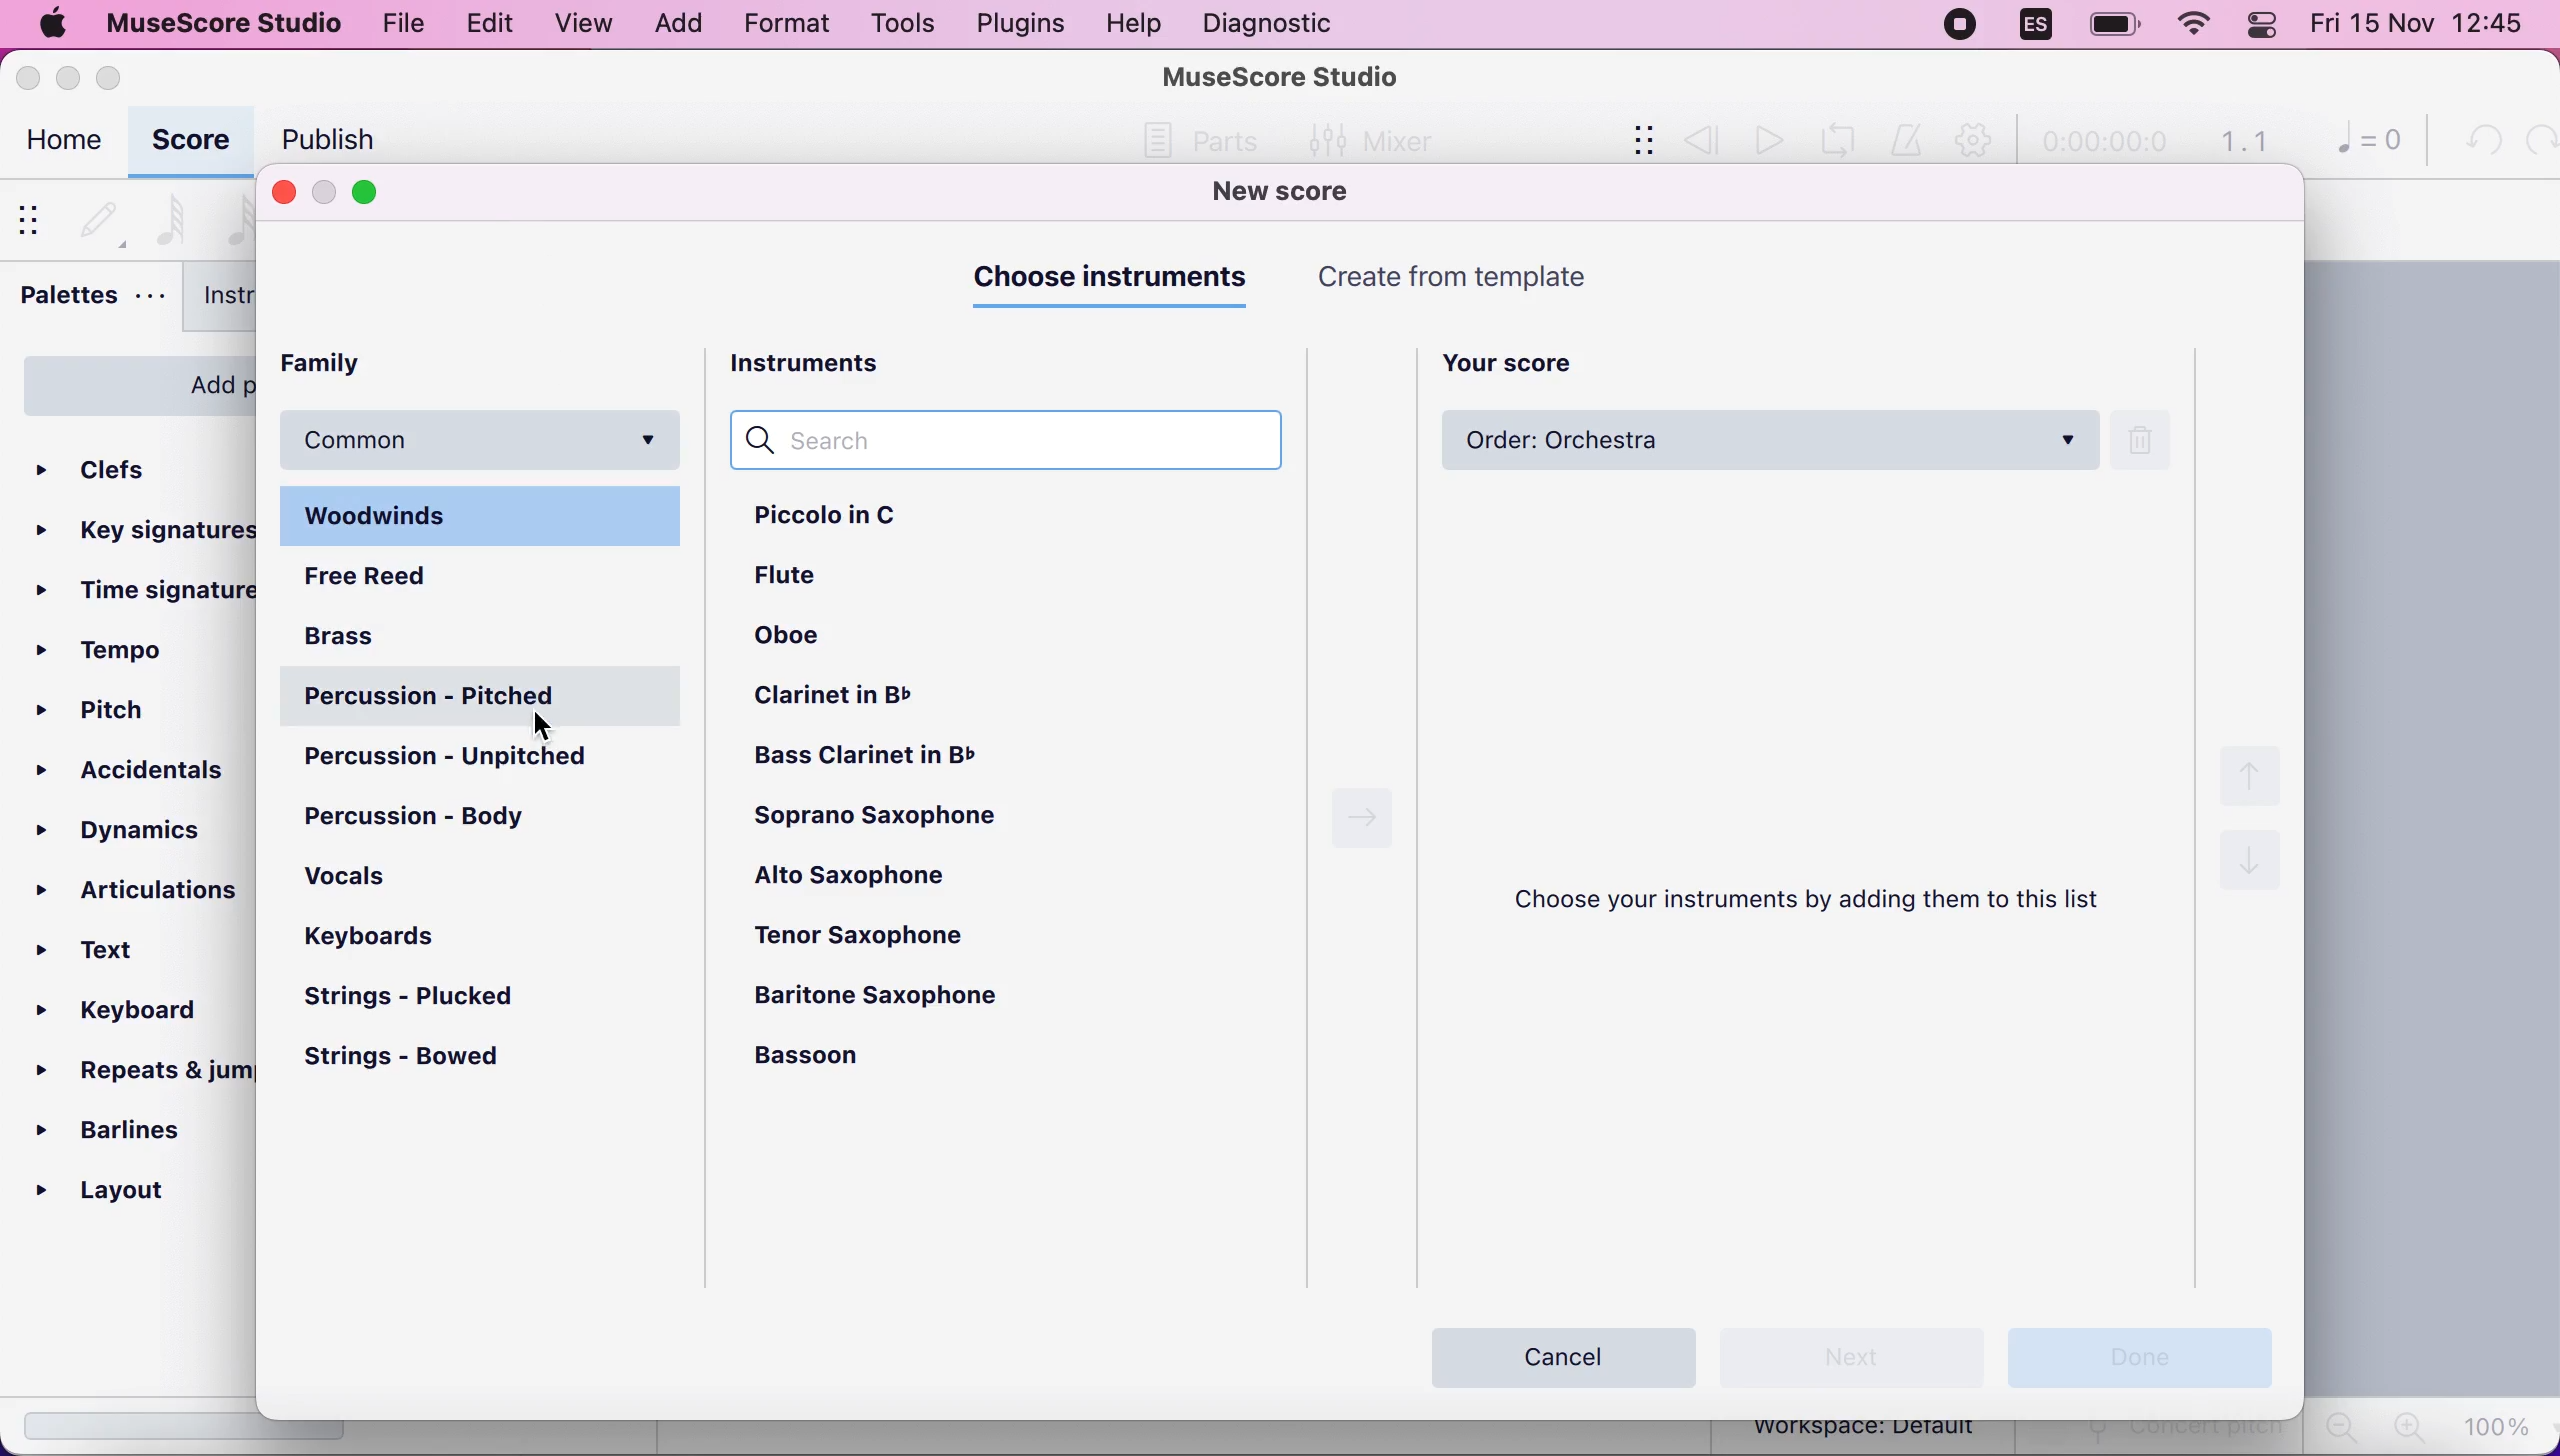 The image size is (2560, 1456). What do you see at coordinates (131, 1129) in the screenshot?
I see `barlines` at bounding box center [131, 1129].